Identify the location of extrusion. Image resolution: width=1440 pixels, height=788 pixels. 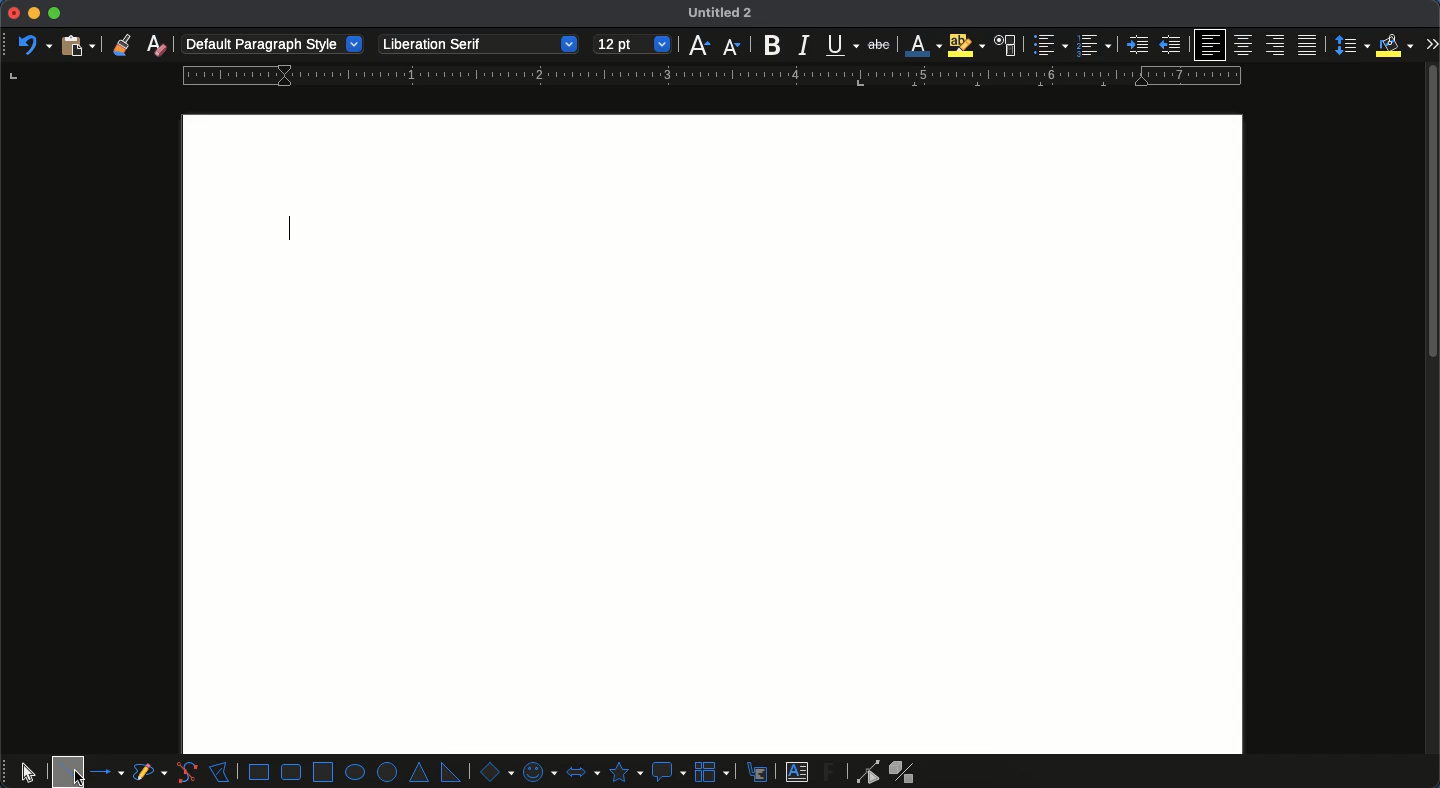
(906, 772).